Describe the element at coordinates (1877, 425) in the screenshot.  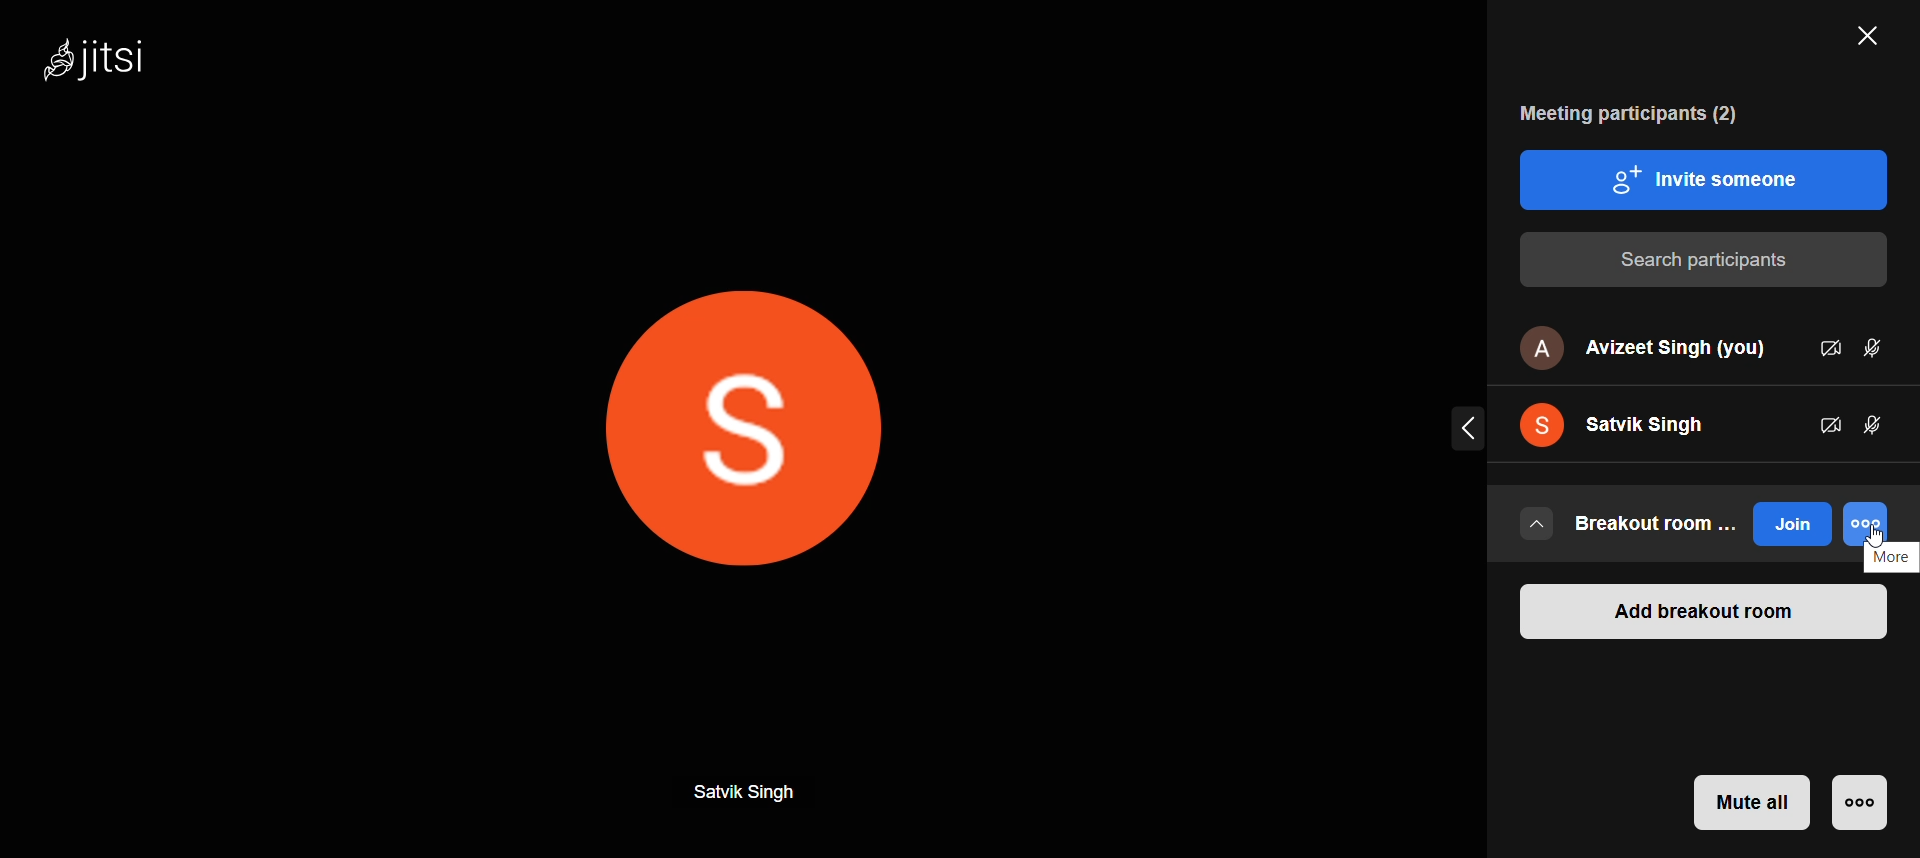
I see `mic status` at that location.